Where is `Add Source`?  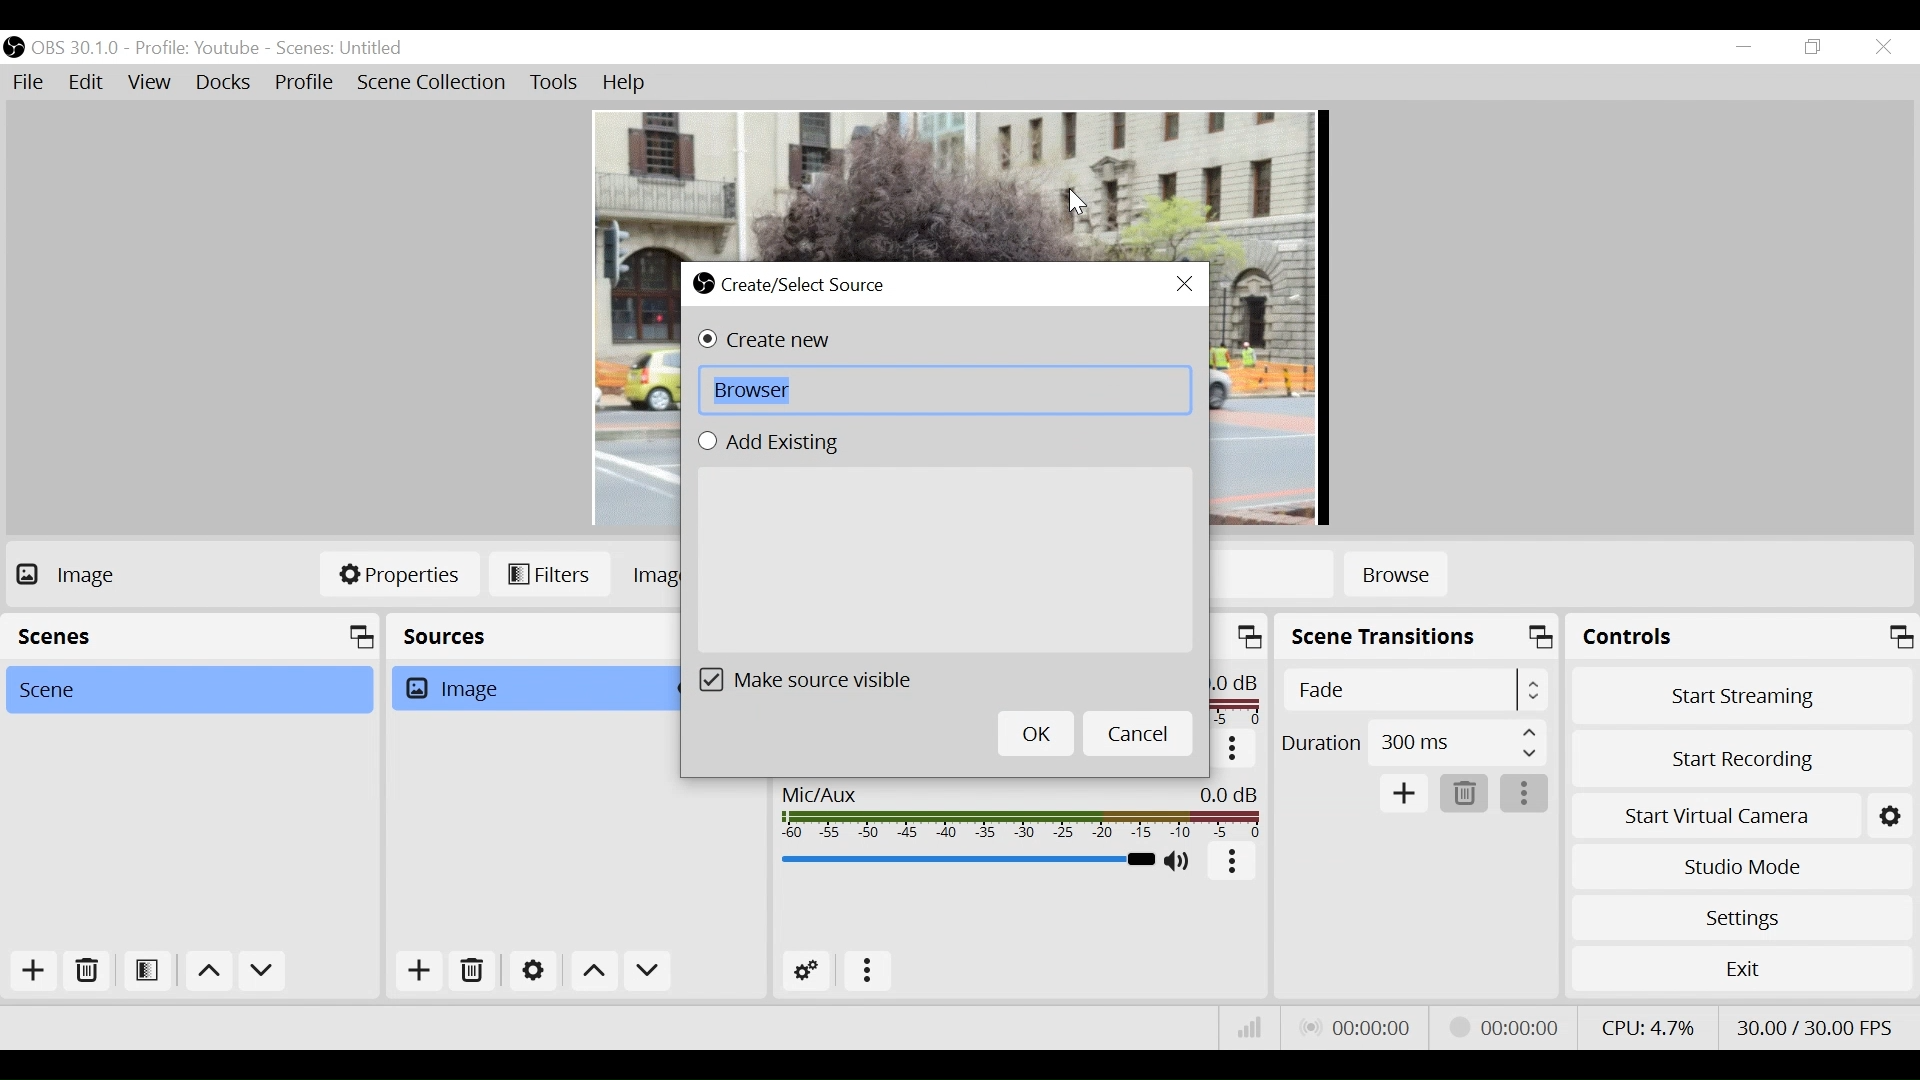
Add Source is located at coordinates (418, 973).